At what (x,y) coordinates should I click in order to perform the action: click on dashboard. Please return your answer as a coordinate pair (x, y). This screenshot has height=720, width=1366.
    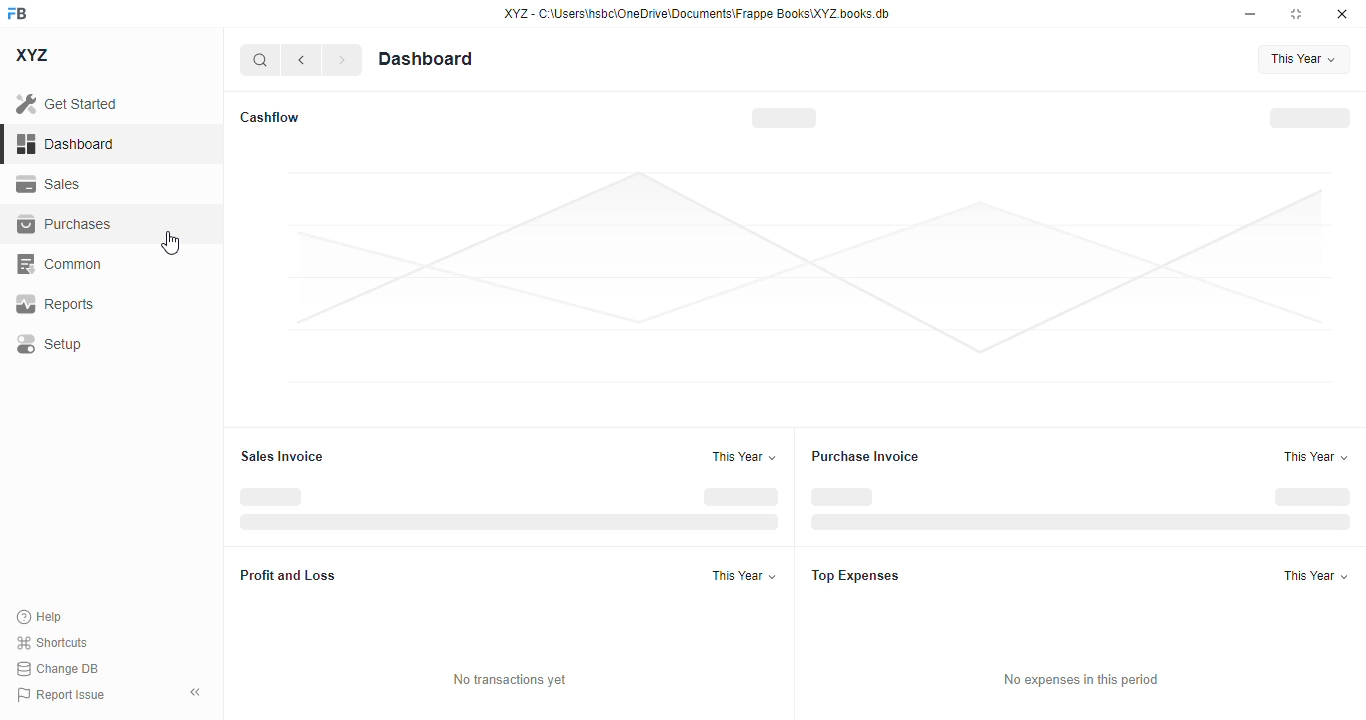
    Looking at the image, I should click on (425, 58).